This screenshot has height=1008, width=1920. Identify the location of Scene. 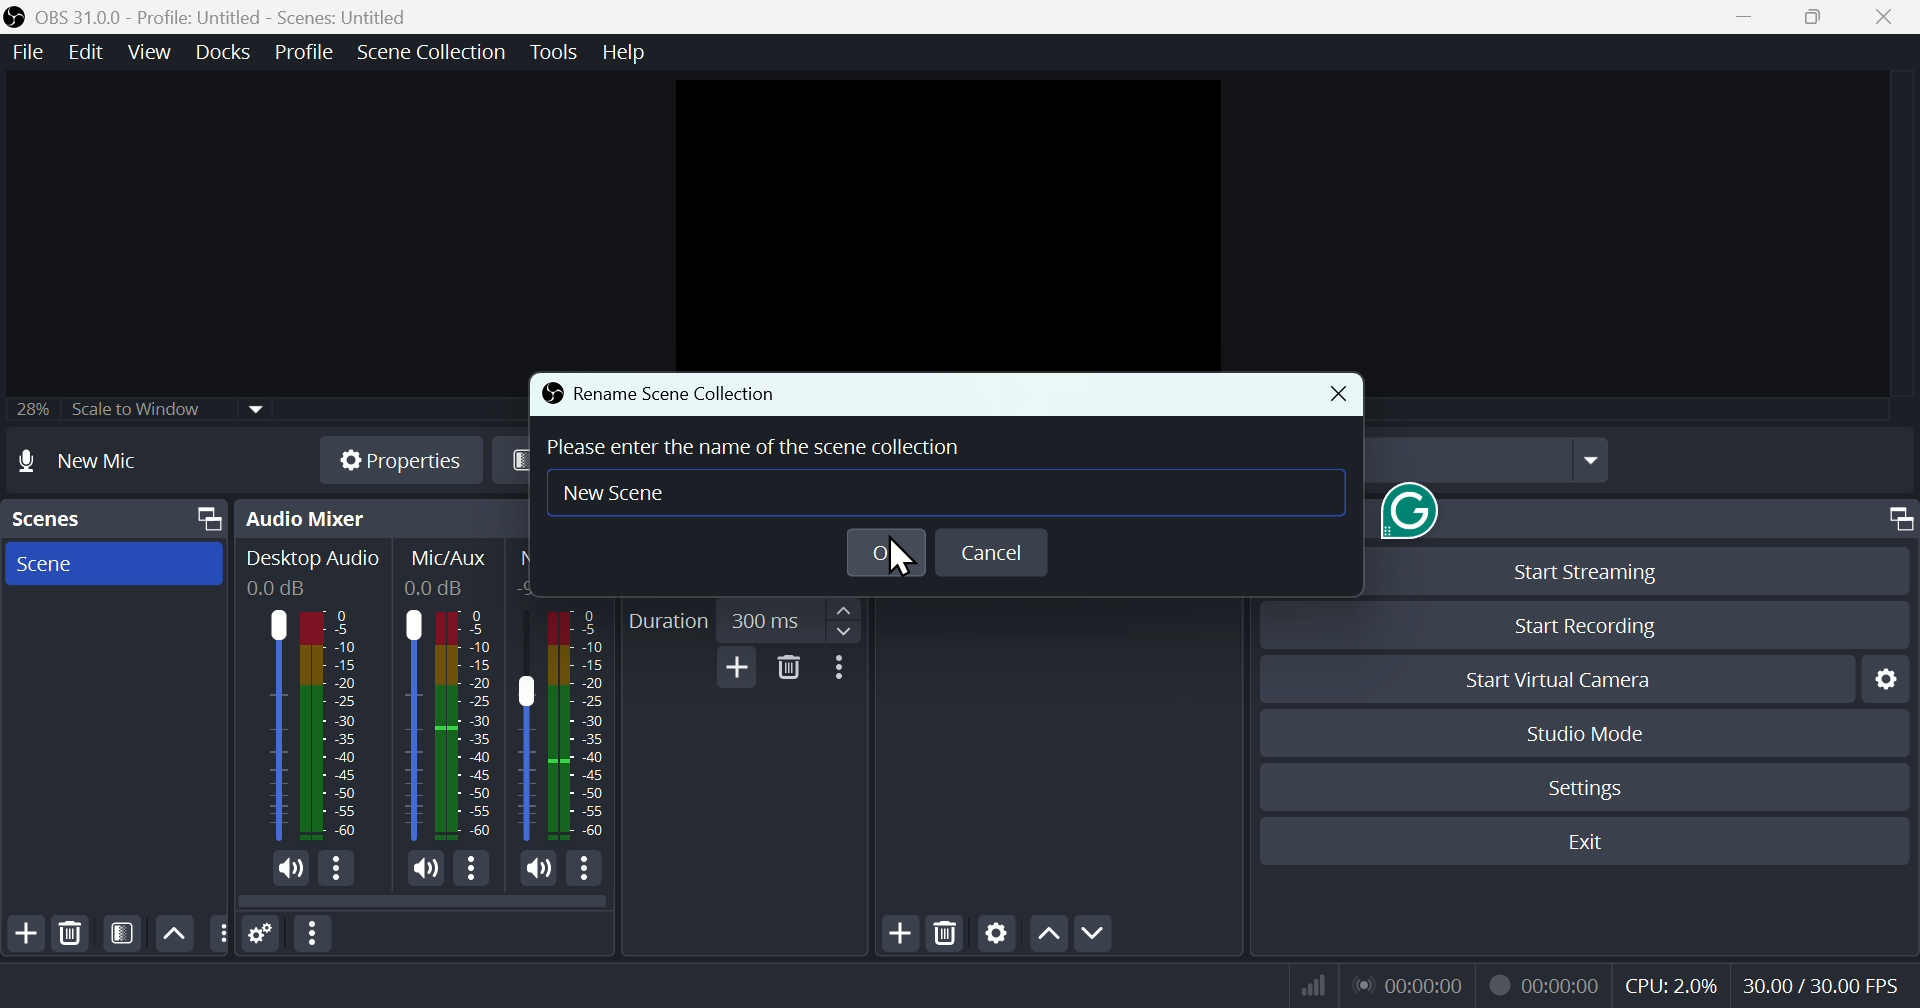
(116, 565).